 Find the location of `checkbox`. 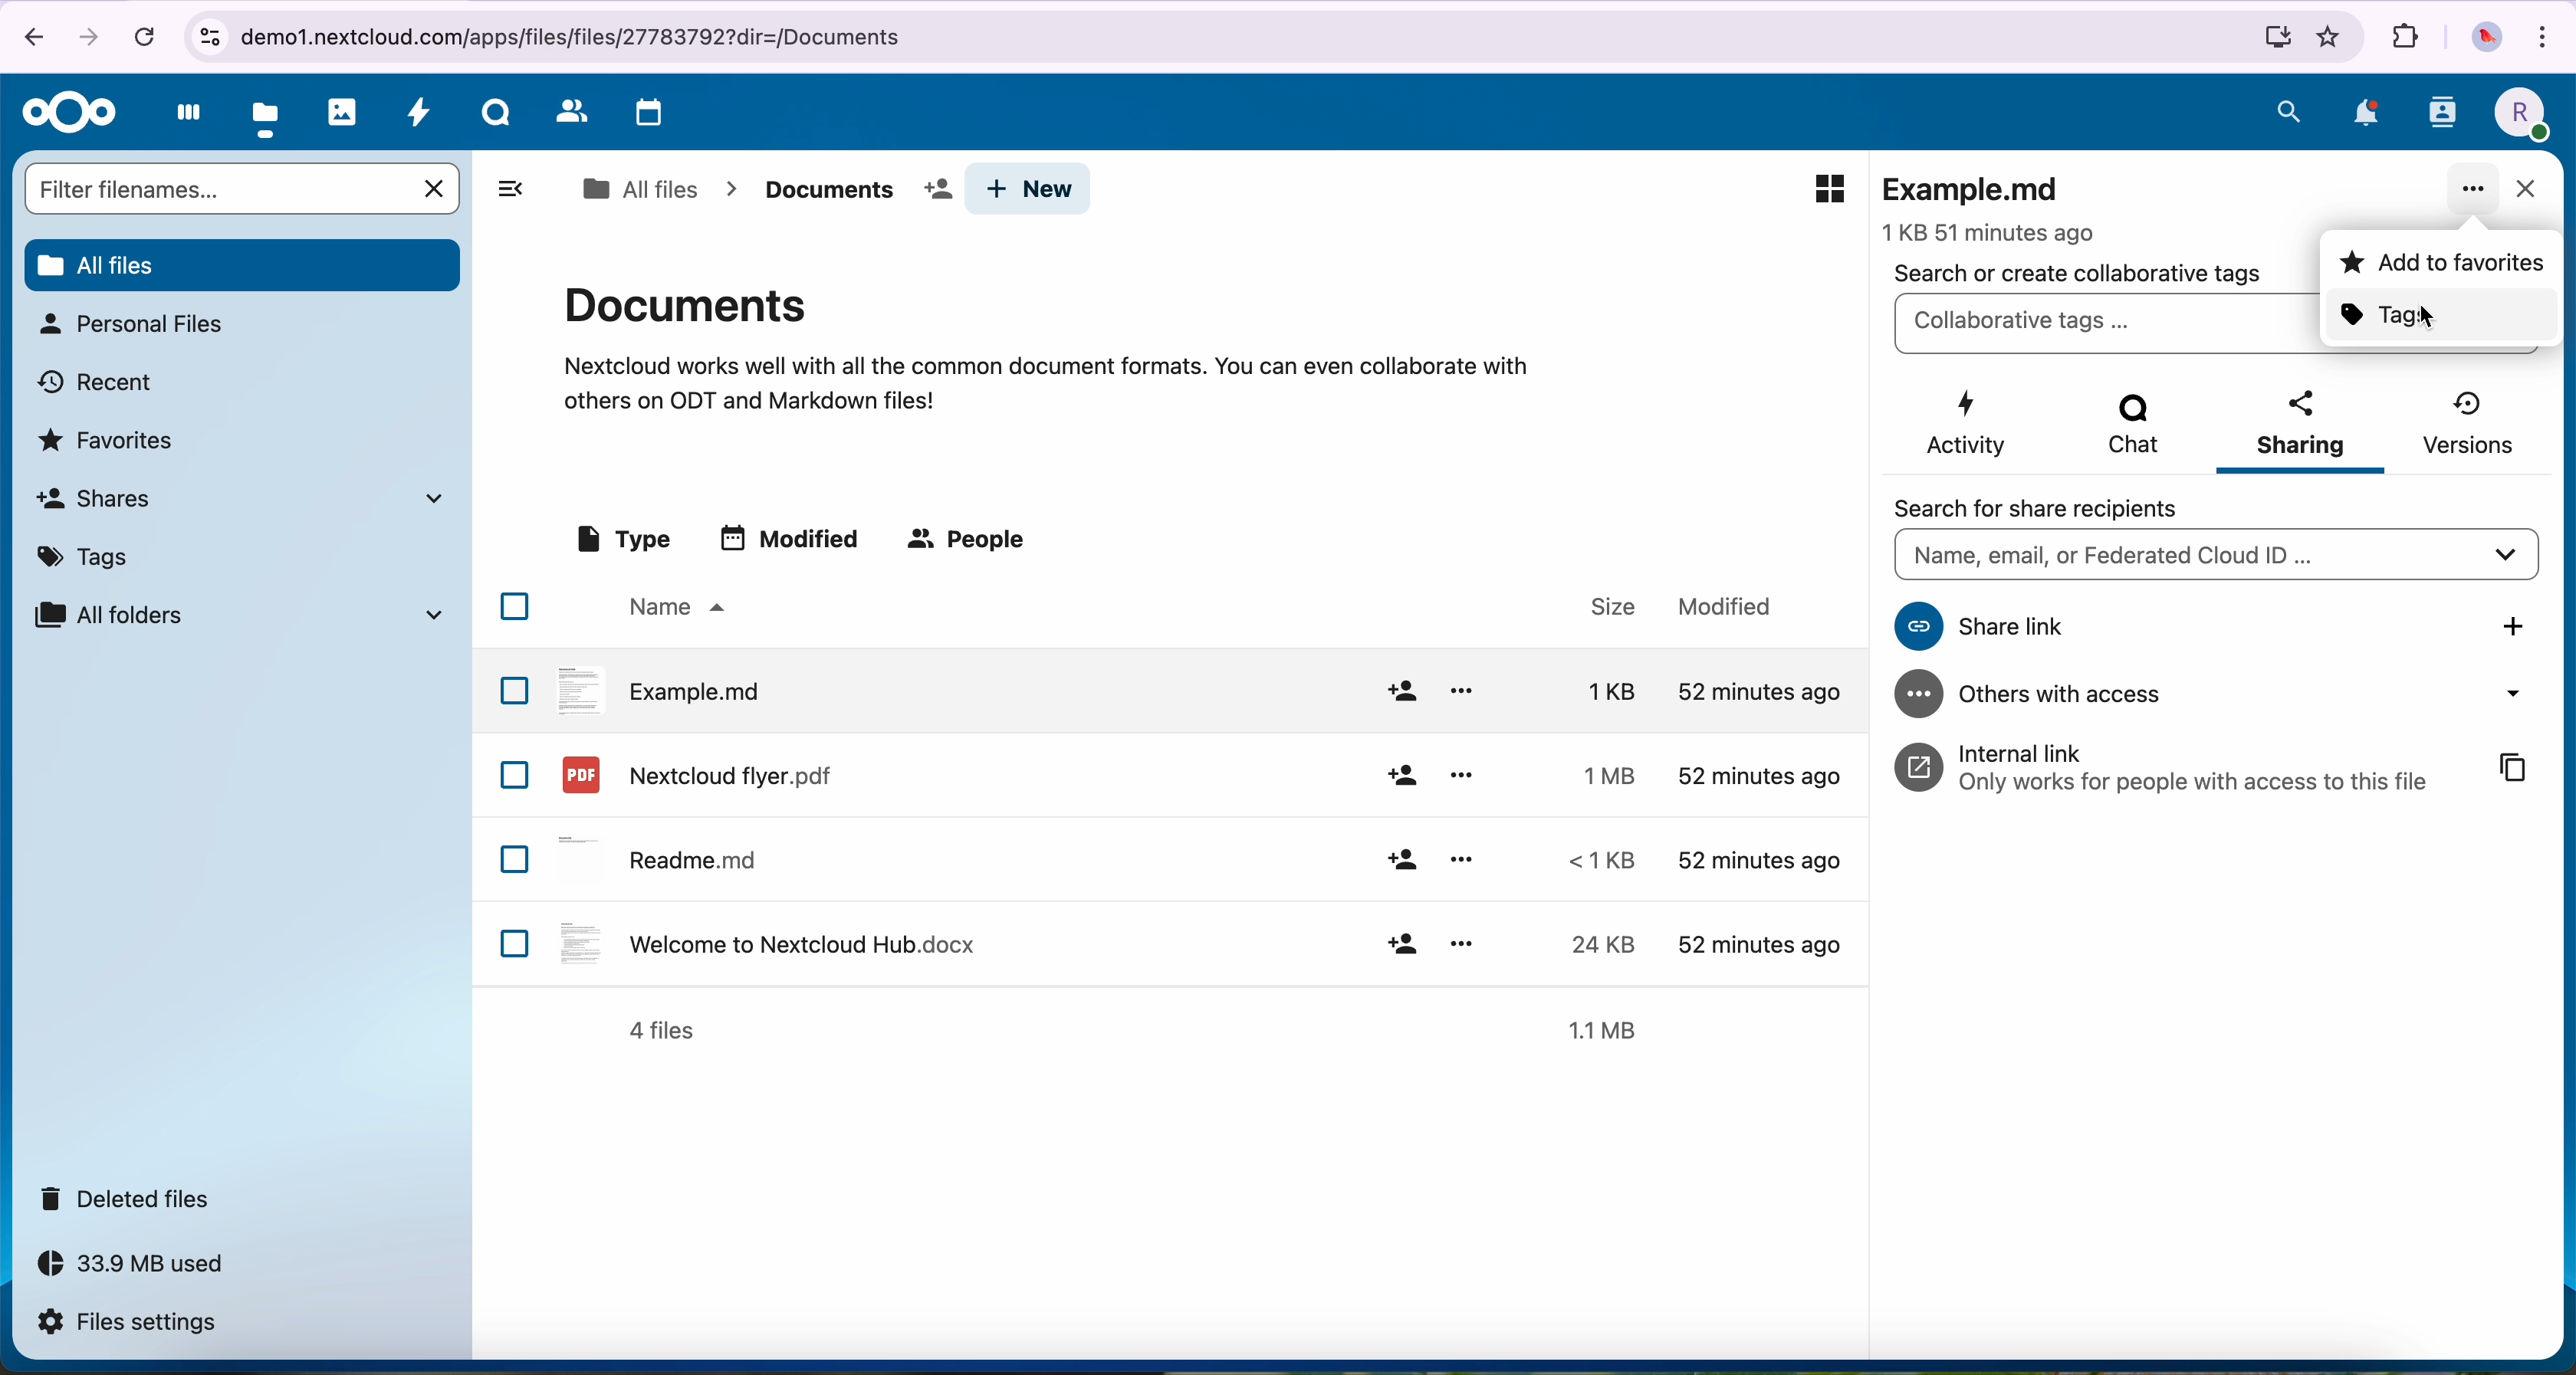

checkbox is located at coordinates (514, 775).